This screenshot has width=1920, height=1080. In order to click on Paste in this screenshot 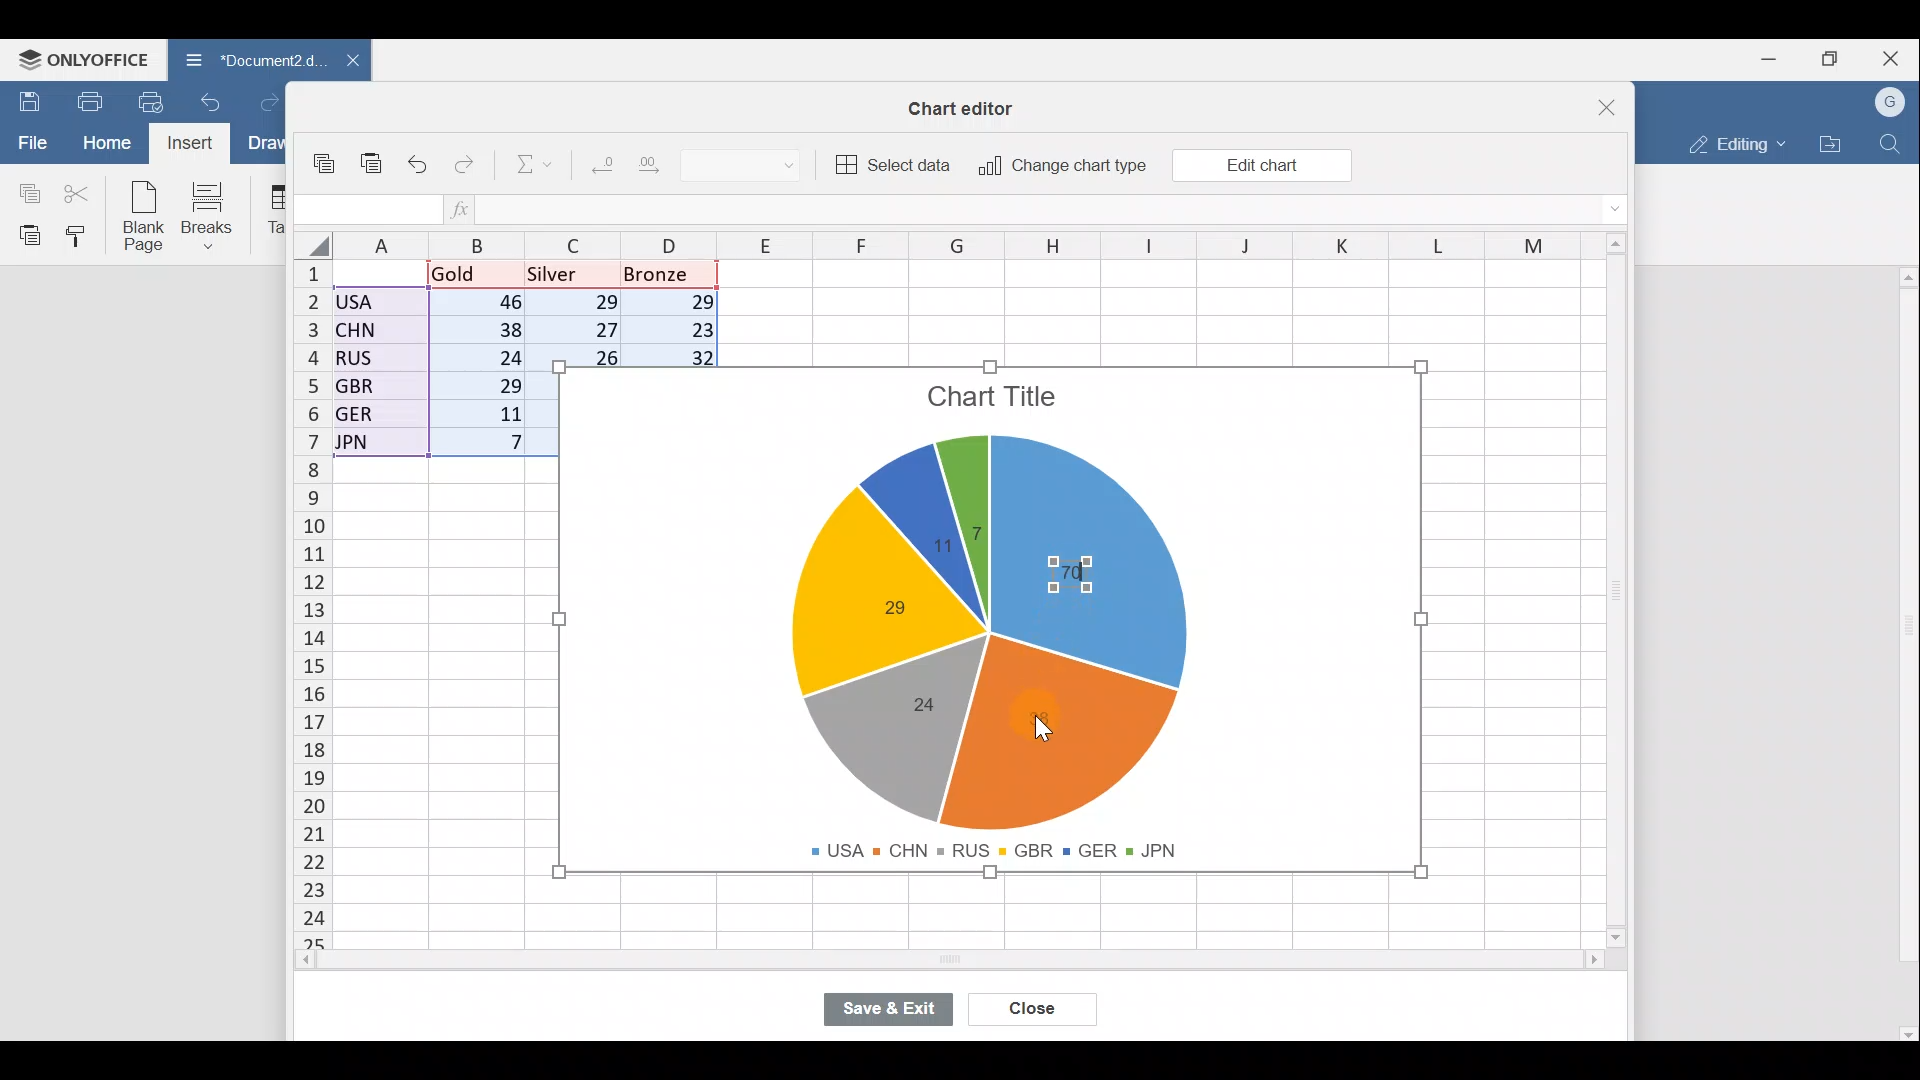, I will do `click(25, 234)`.